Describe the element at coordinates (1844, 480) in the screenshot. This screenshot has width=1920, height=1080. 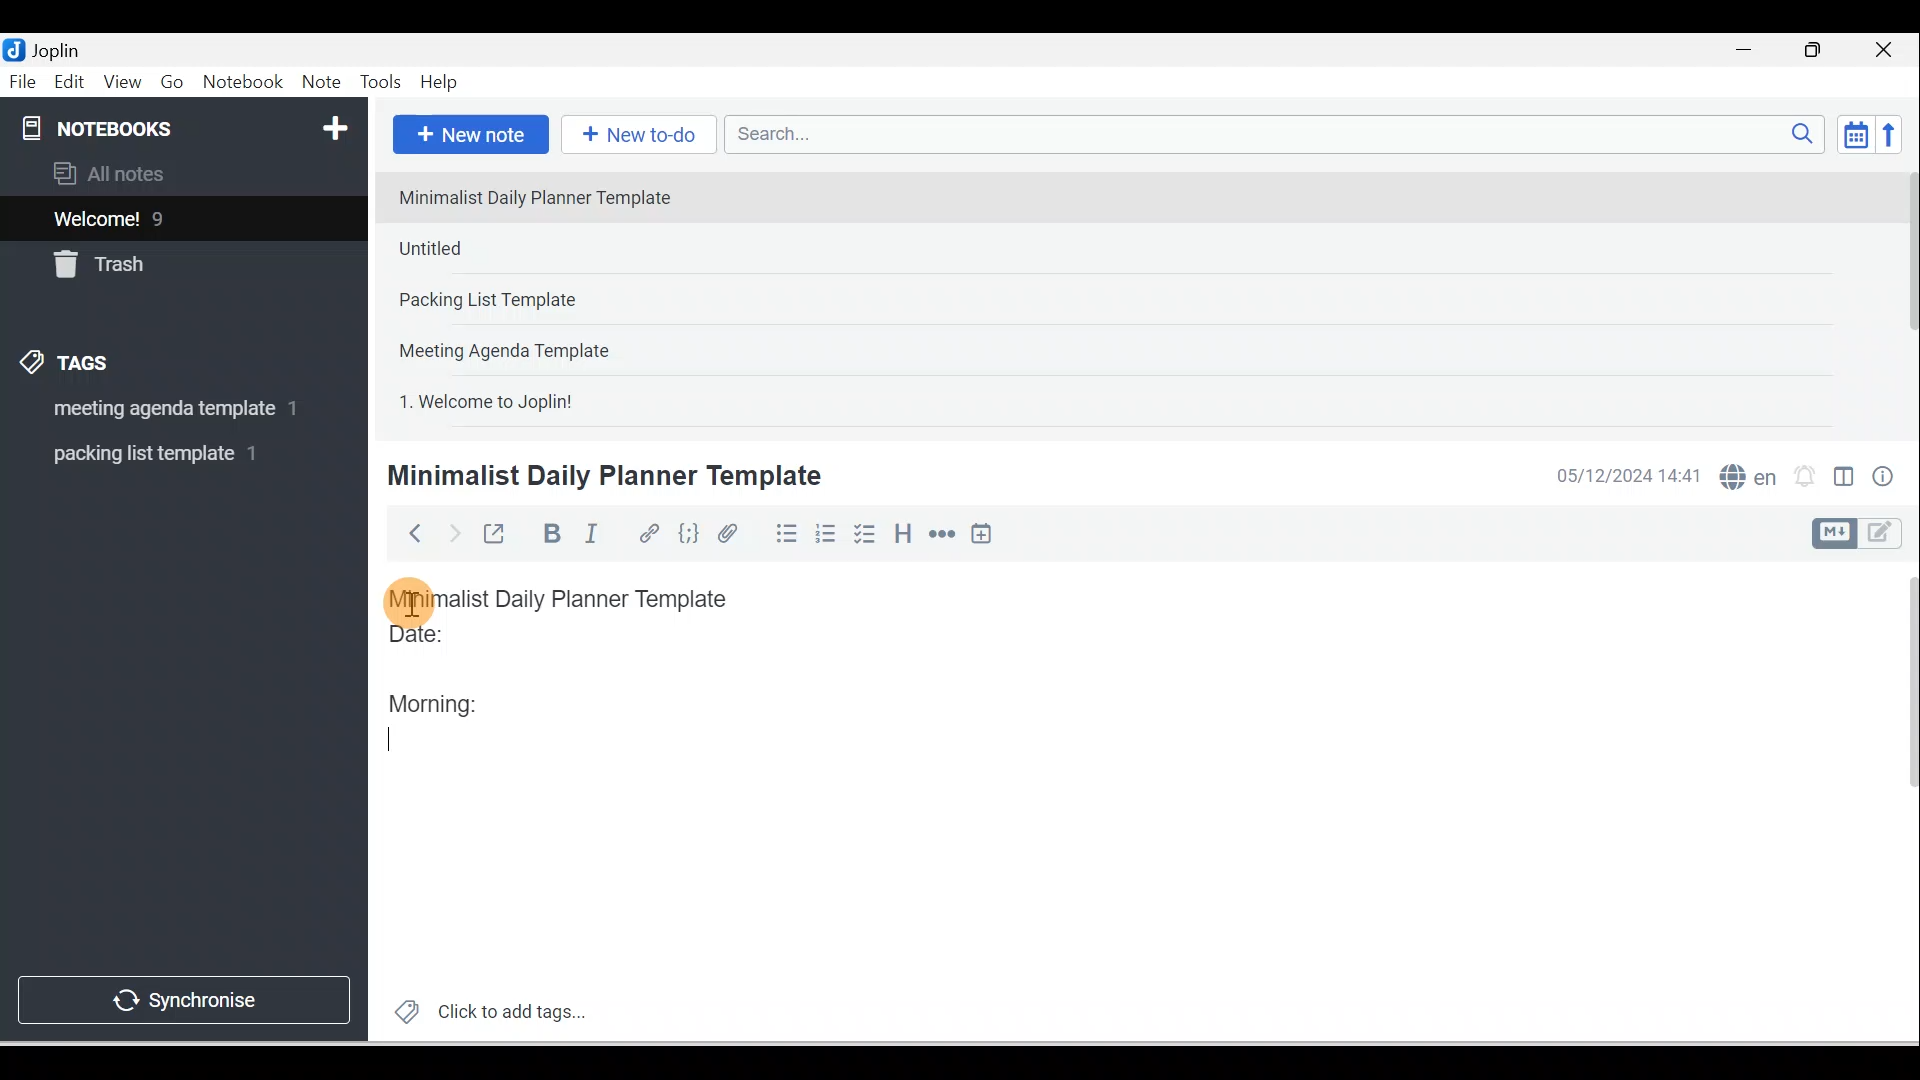
I see `Toggle editors` at that location.